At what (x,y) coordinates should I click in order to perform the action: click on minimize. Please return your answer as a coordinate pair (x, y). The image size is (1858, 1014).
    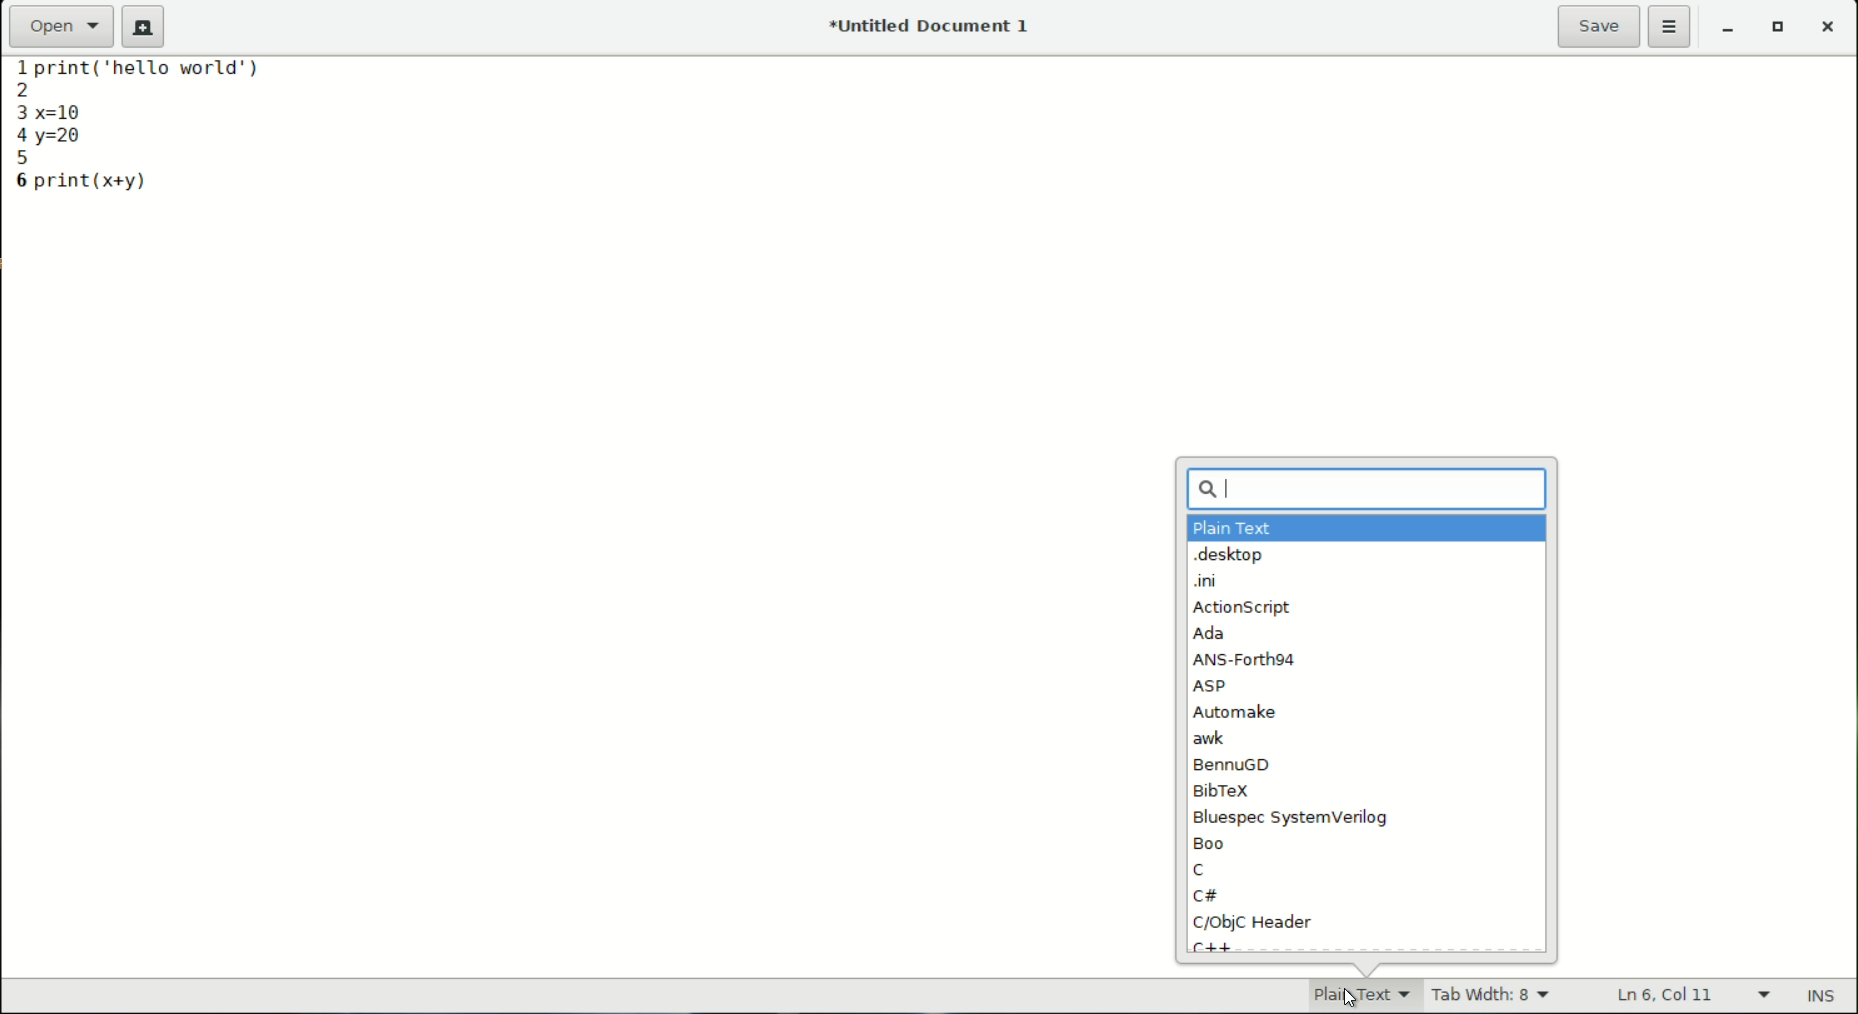
    Looking at the image, I should click on (1729, 30).